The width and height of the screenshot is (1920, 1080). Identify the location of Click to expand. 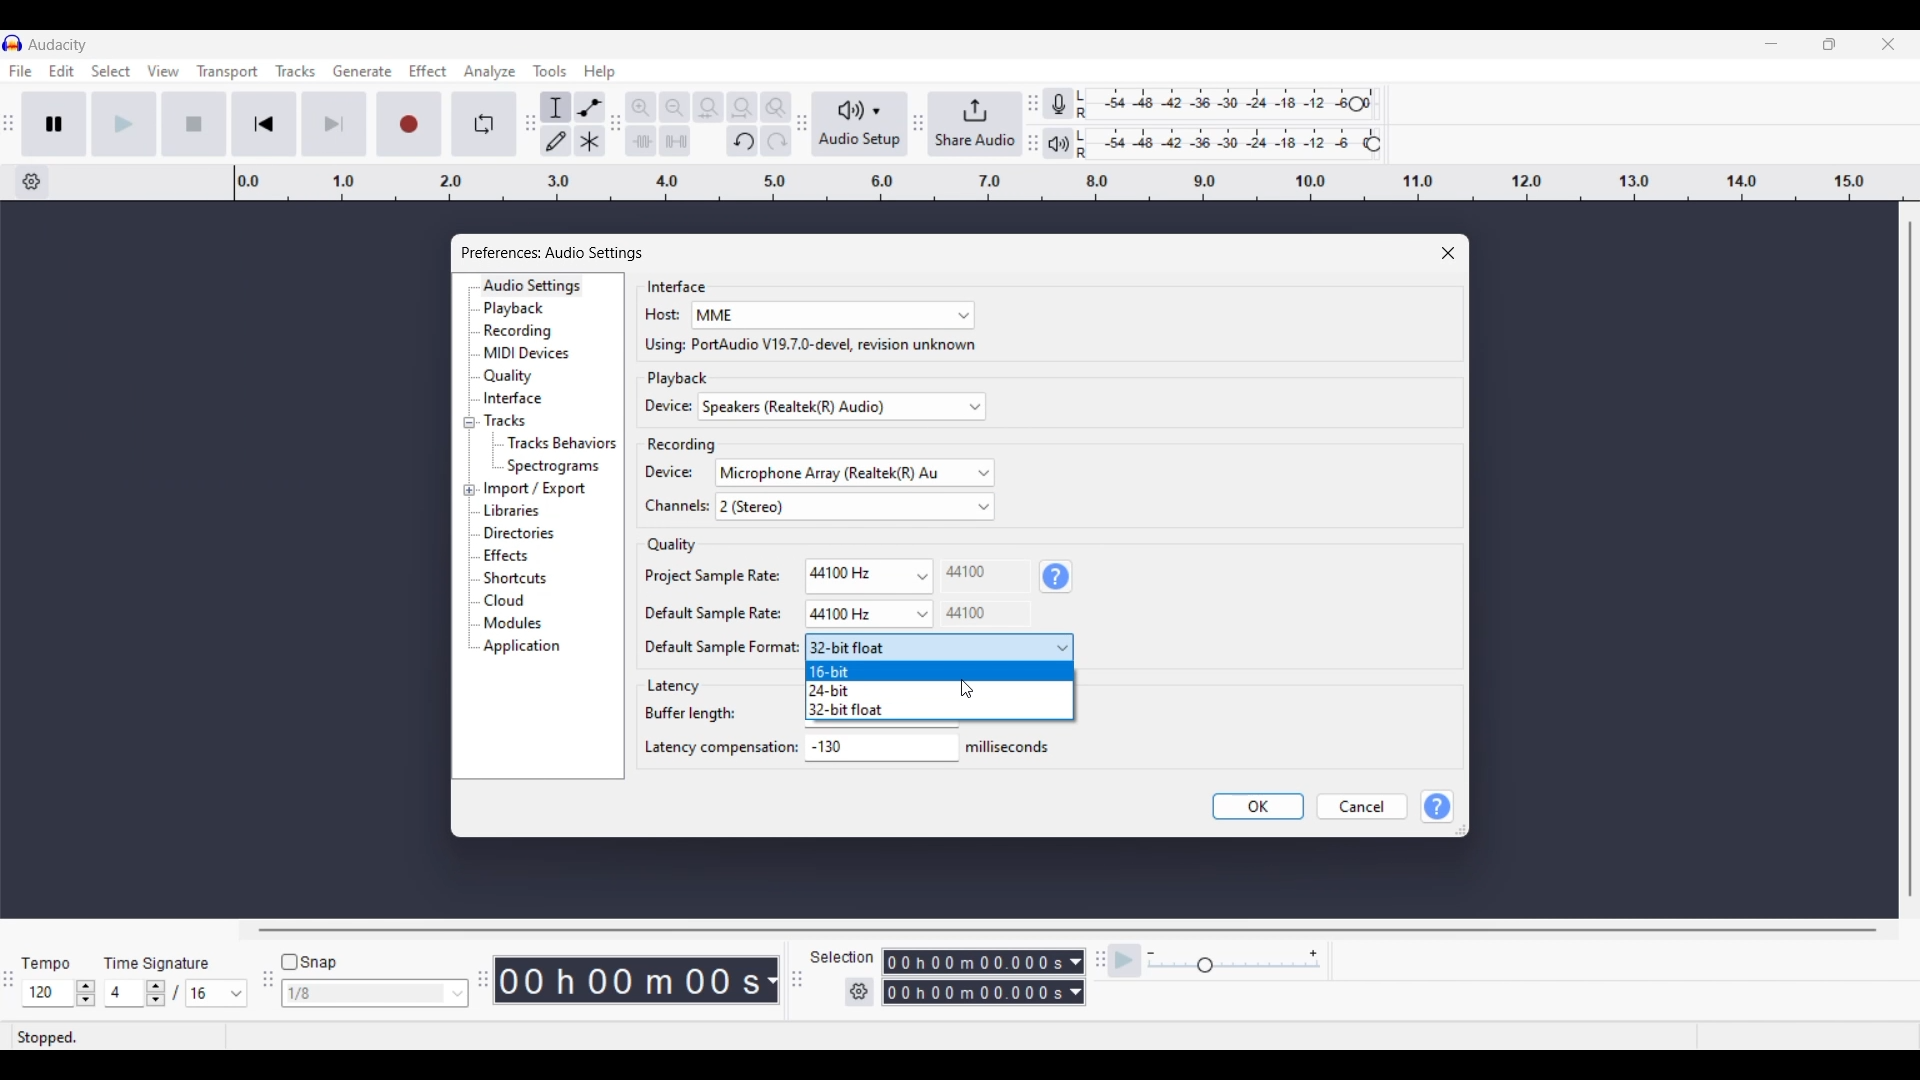
(469, 490).